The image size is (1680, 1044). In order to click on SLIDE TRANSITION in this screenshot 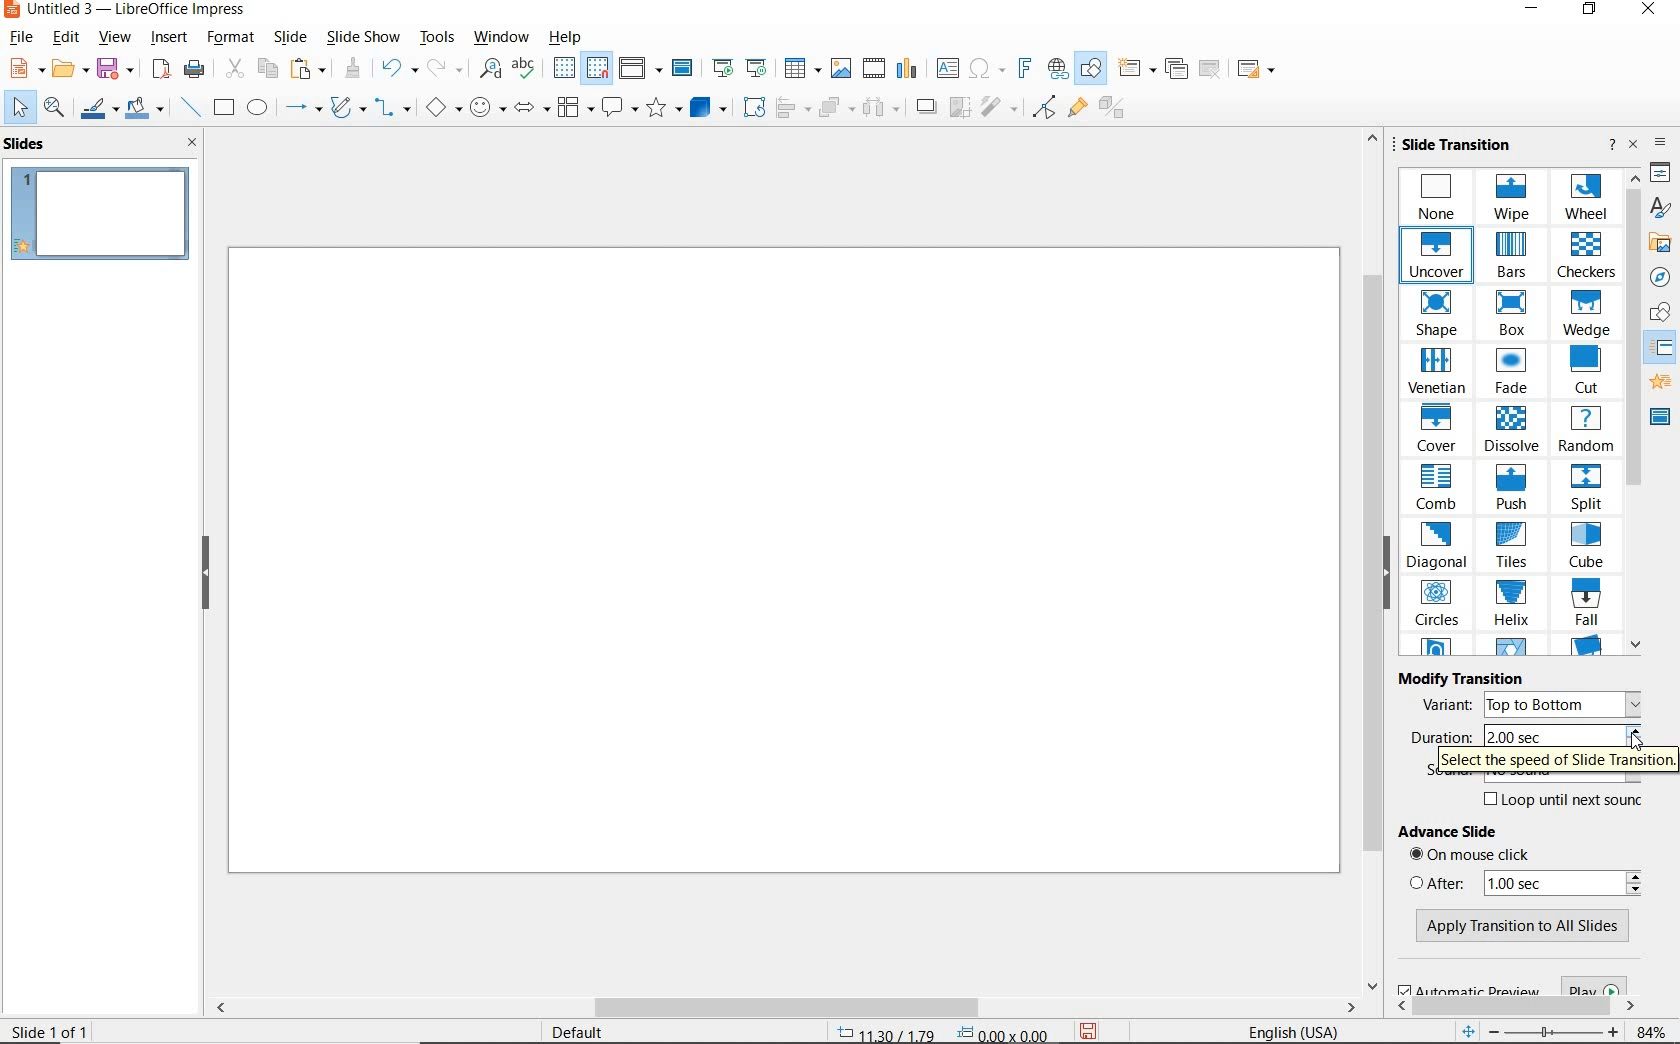, I will do `click(1664, 350)`.